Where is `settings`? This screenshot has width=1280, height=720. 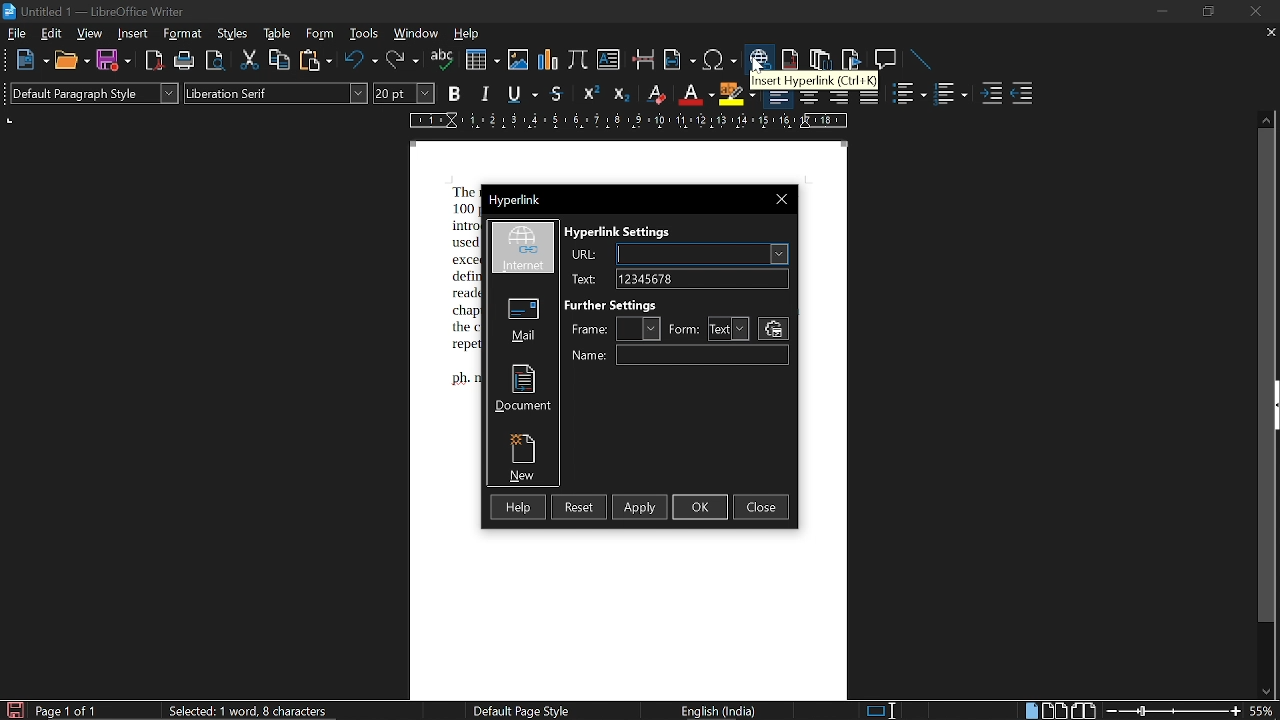 settings is located at coordinates (773, 329).